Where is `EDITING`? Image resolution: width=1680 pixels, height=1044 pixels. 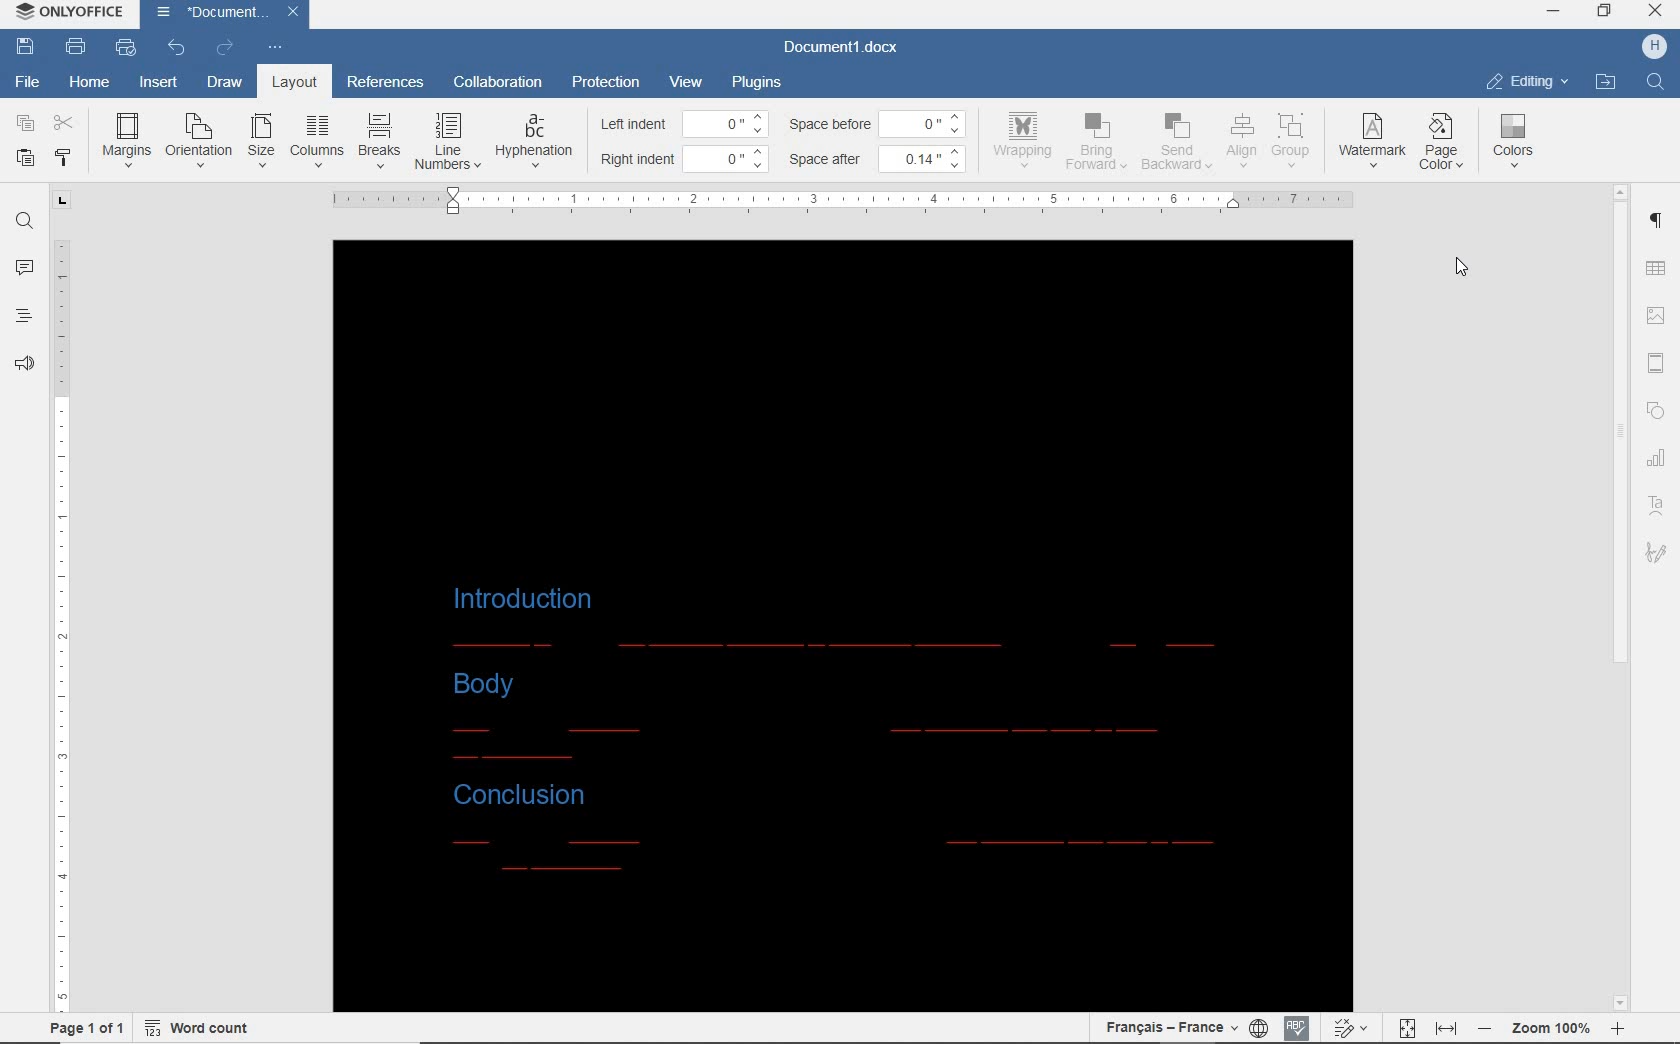
EDITING is located at coordinates (1529, 82).